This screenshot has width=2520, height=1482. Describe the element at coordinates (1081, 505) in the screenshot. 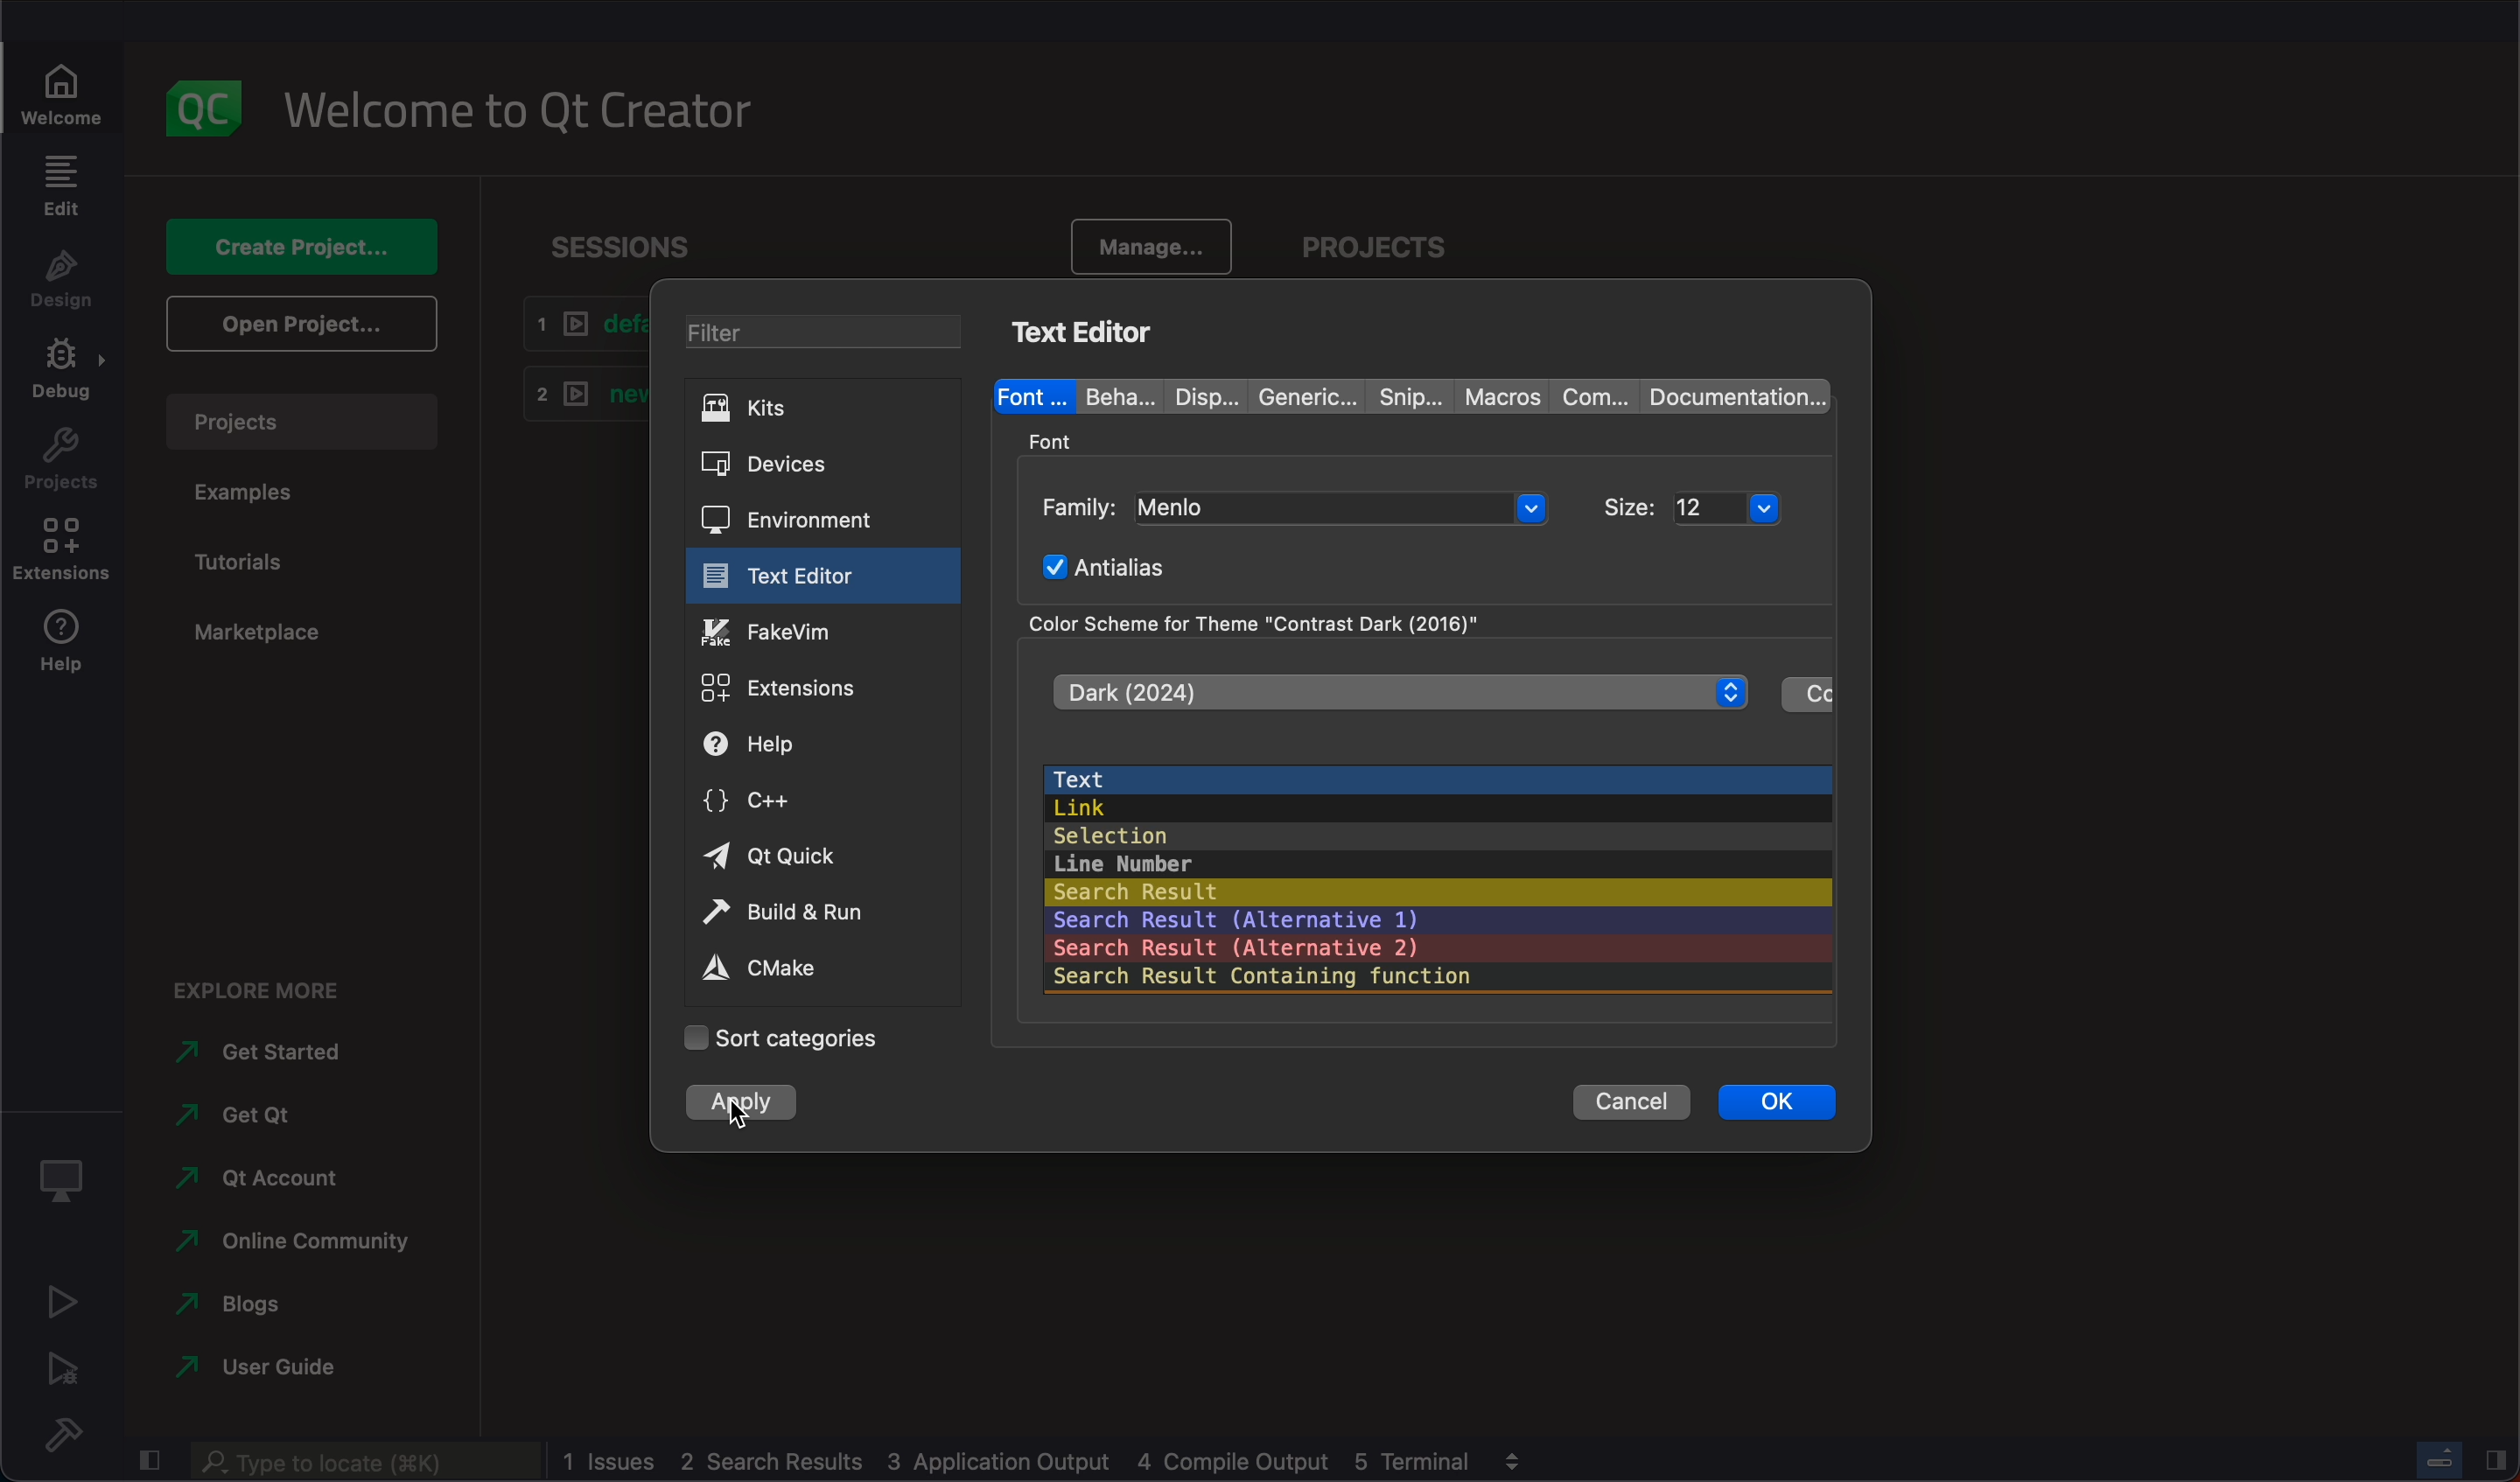

I see `family:` at that location.